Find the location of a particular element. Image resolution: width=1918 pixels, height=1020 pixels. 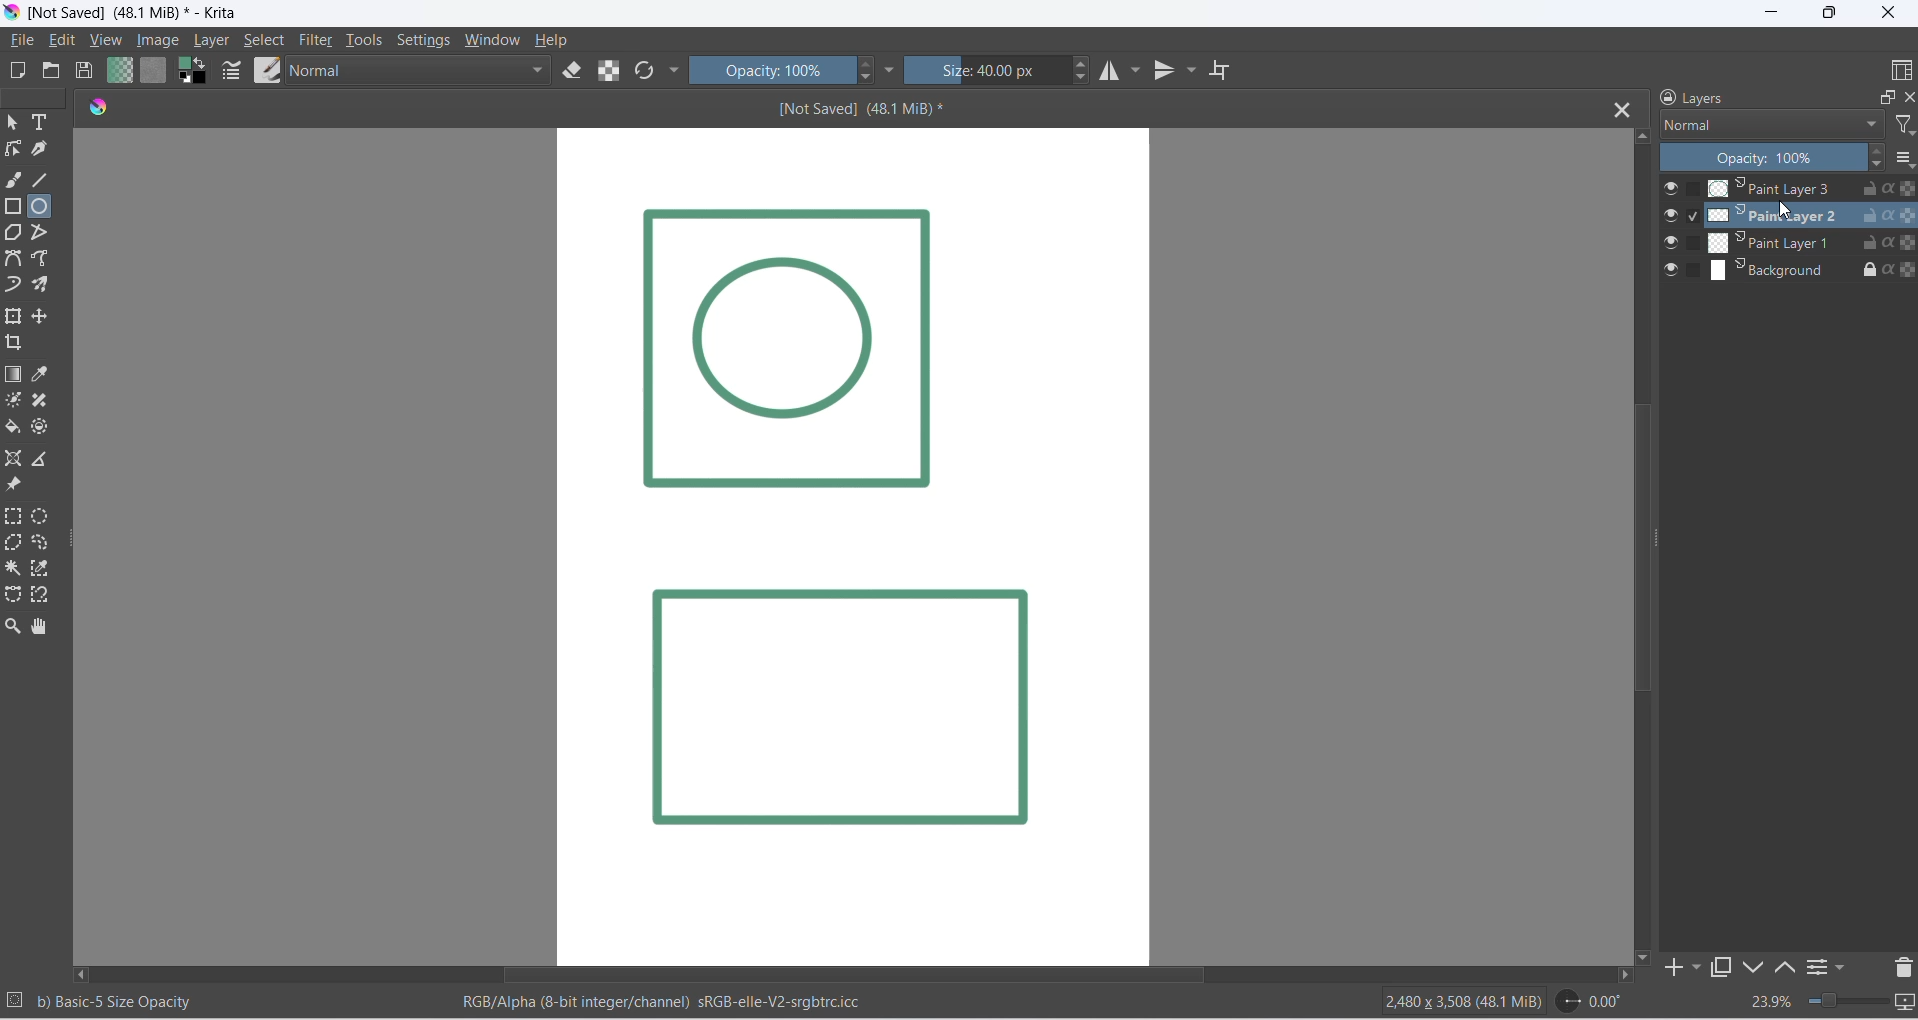

checkbox is located at coordinates (1694, 215).